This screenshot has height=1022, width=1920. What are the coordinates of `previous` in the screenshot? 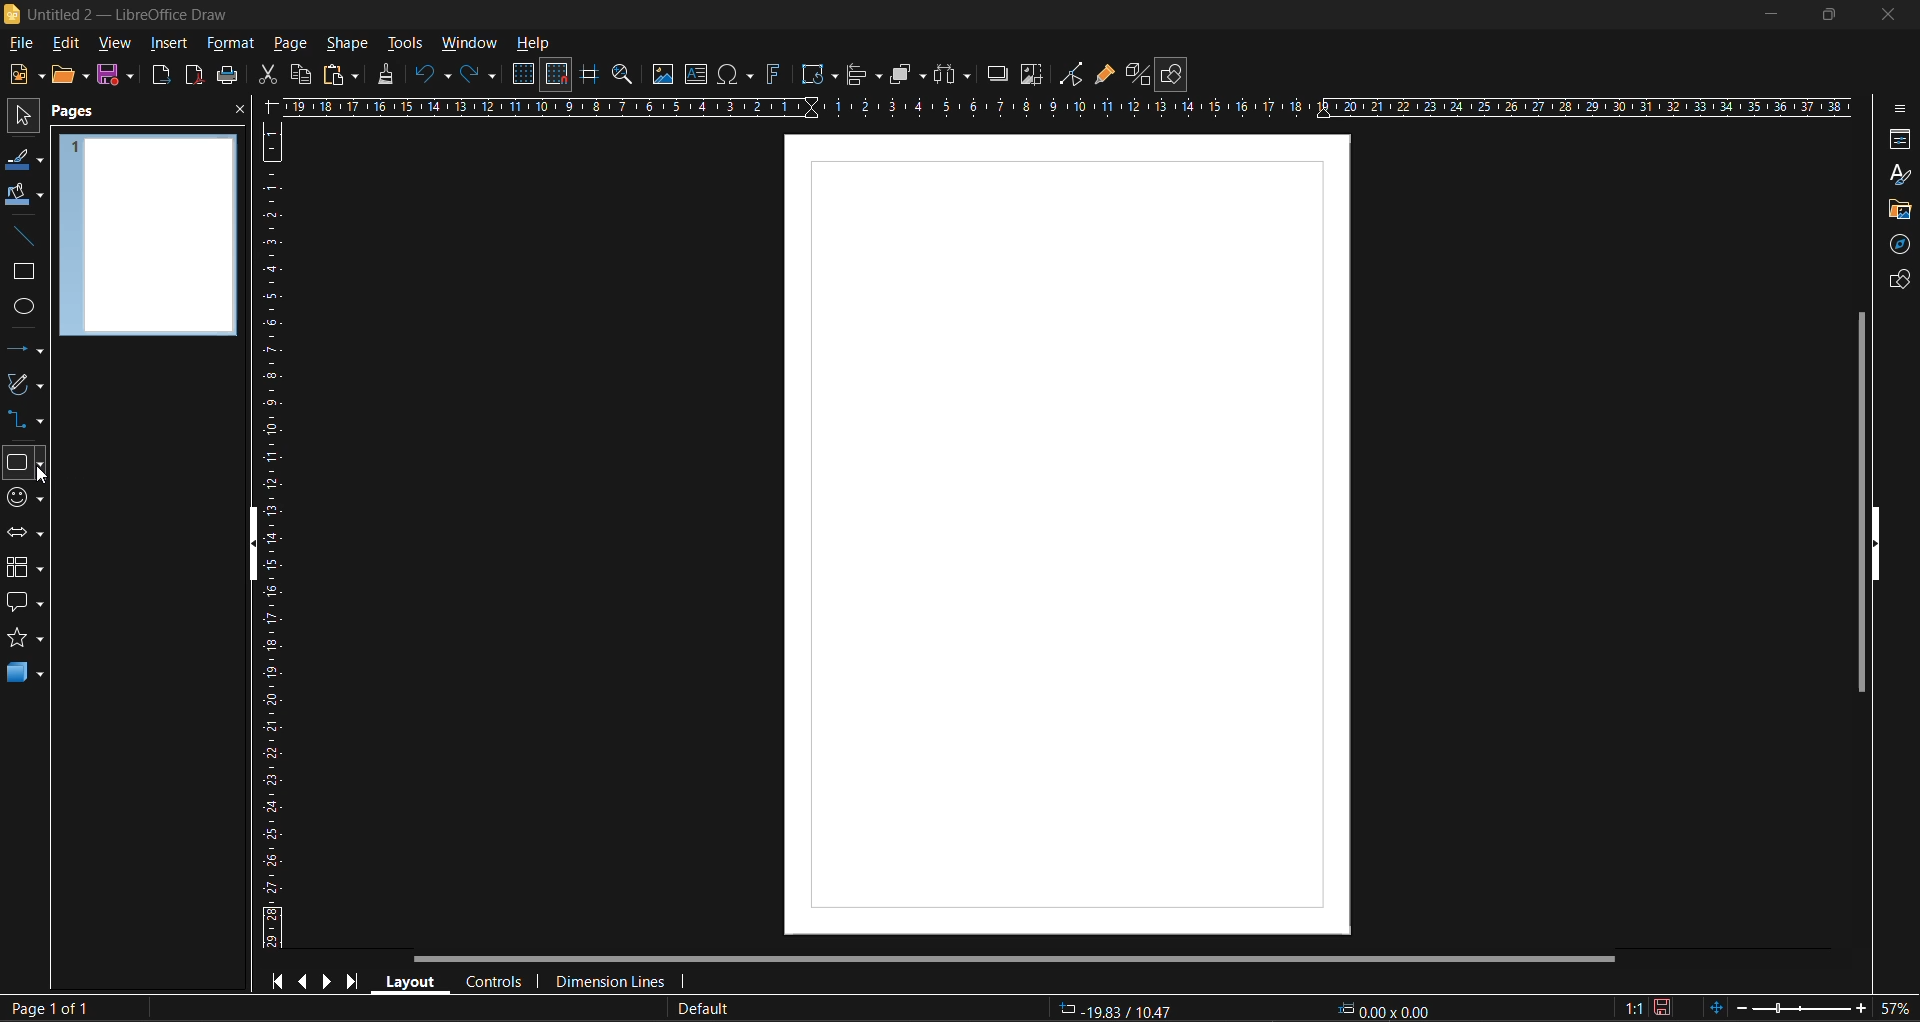 It's located at (301, 979).